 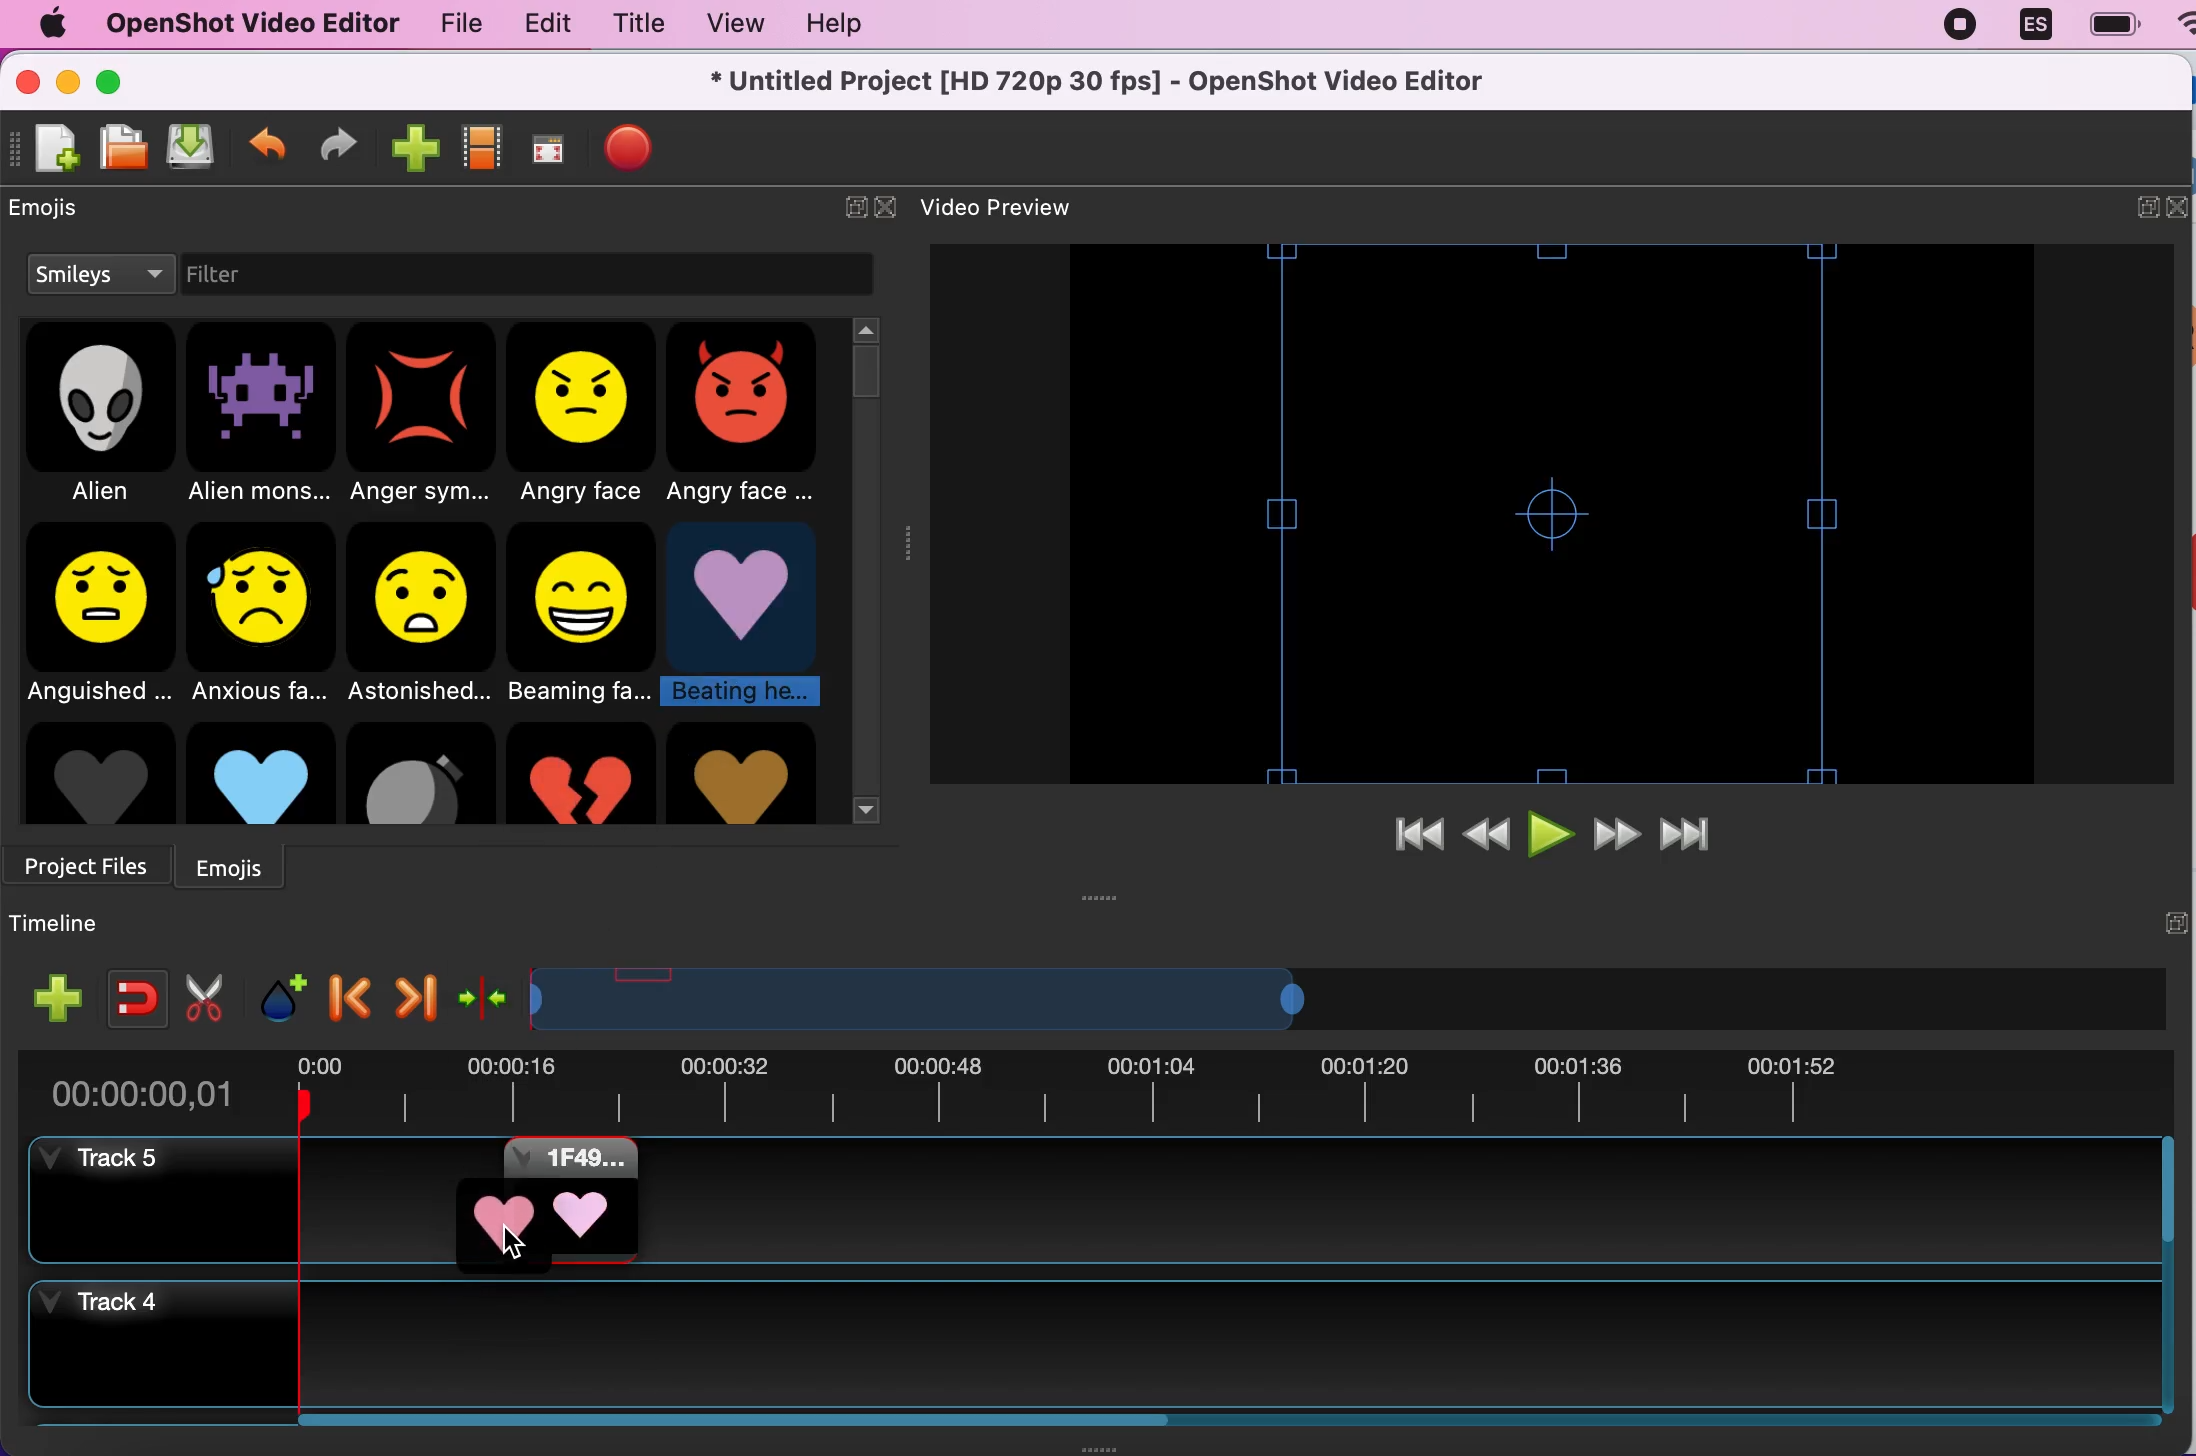 I want to click on cursor, so click(x=516, y=1242).